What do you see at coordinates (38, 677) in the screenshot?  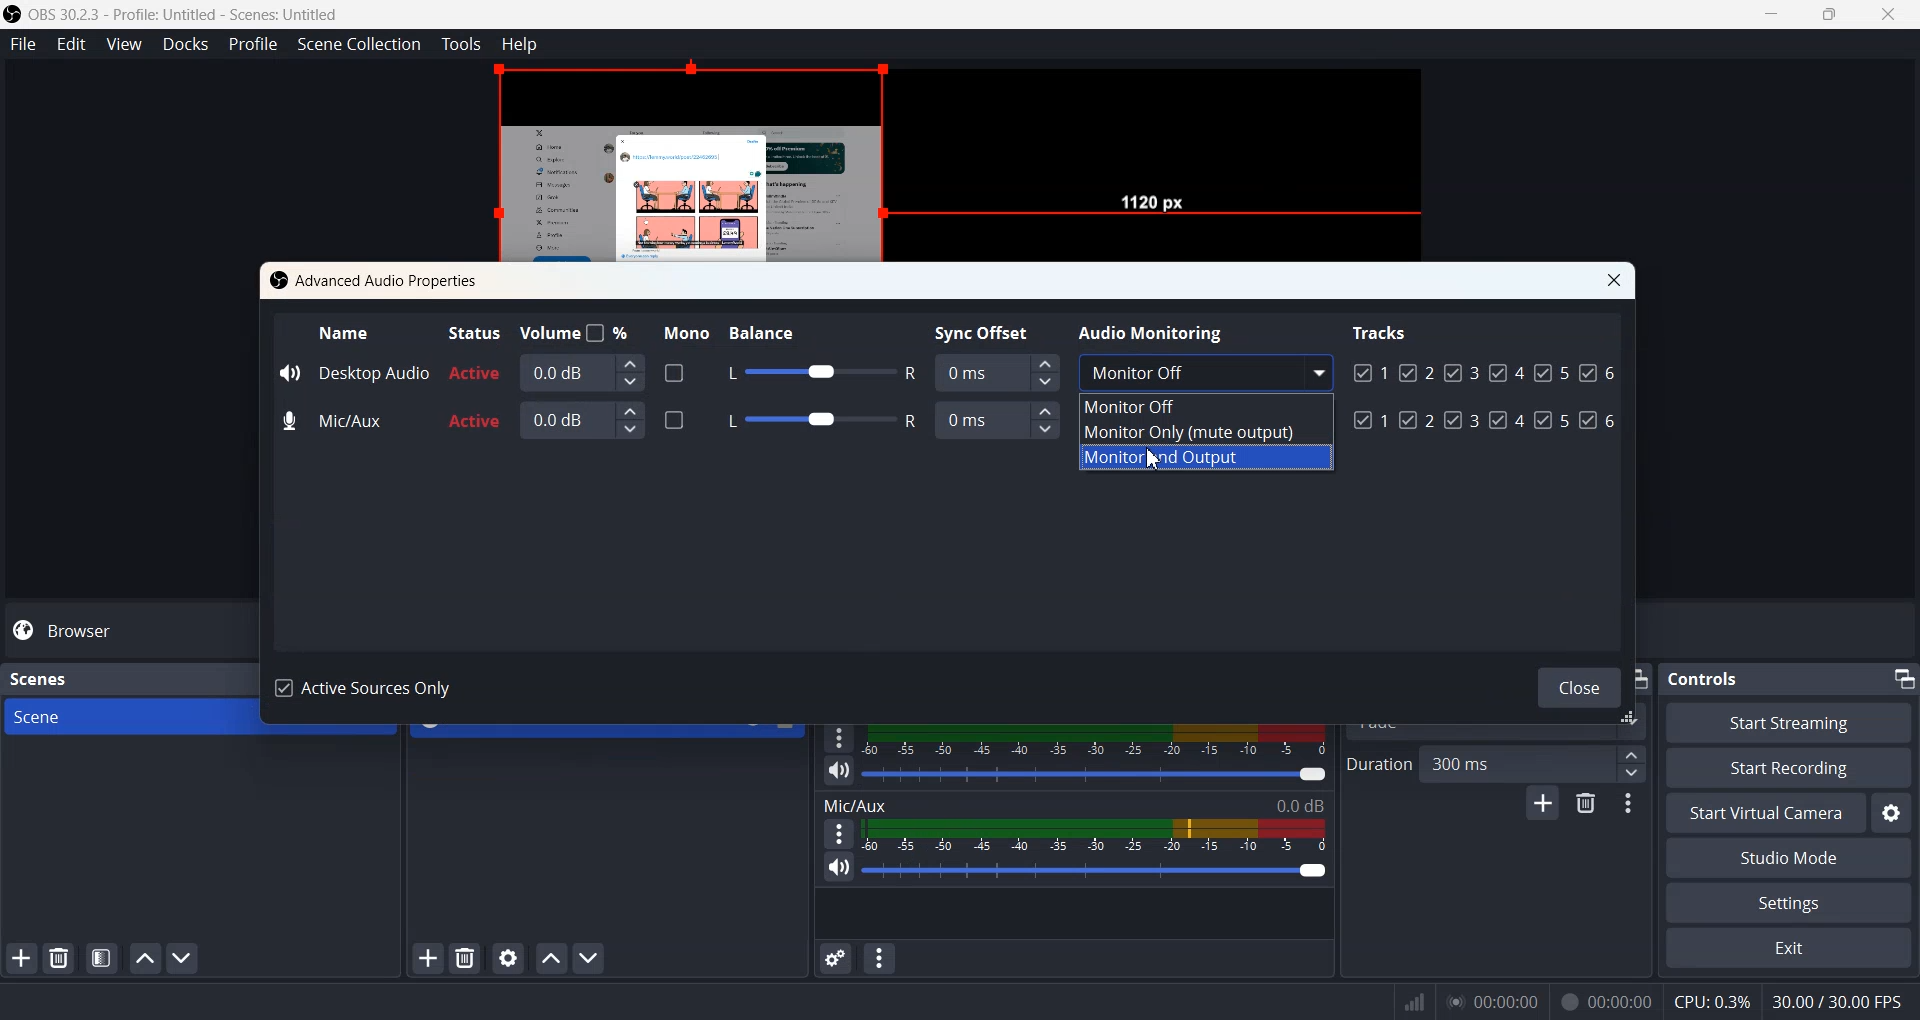 I see `Scenes` at bounding box center [38, 677].